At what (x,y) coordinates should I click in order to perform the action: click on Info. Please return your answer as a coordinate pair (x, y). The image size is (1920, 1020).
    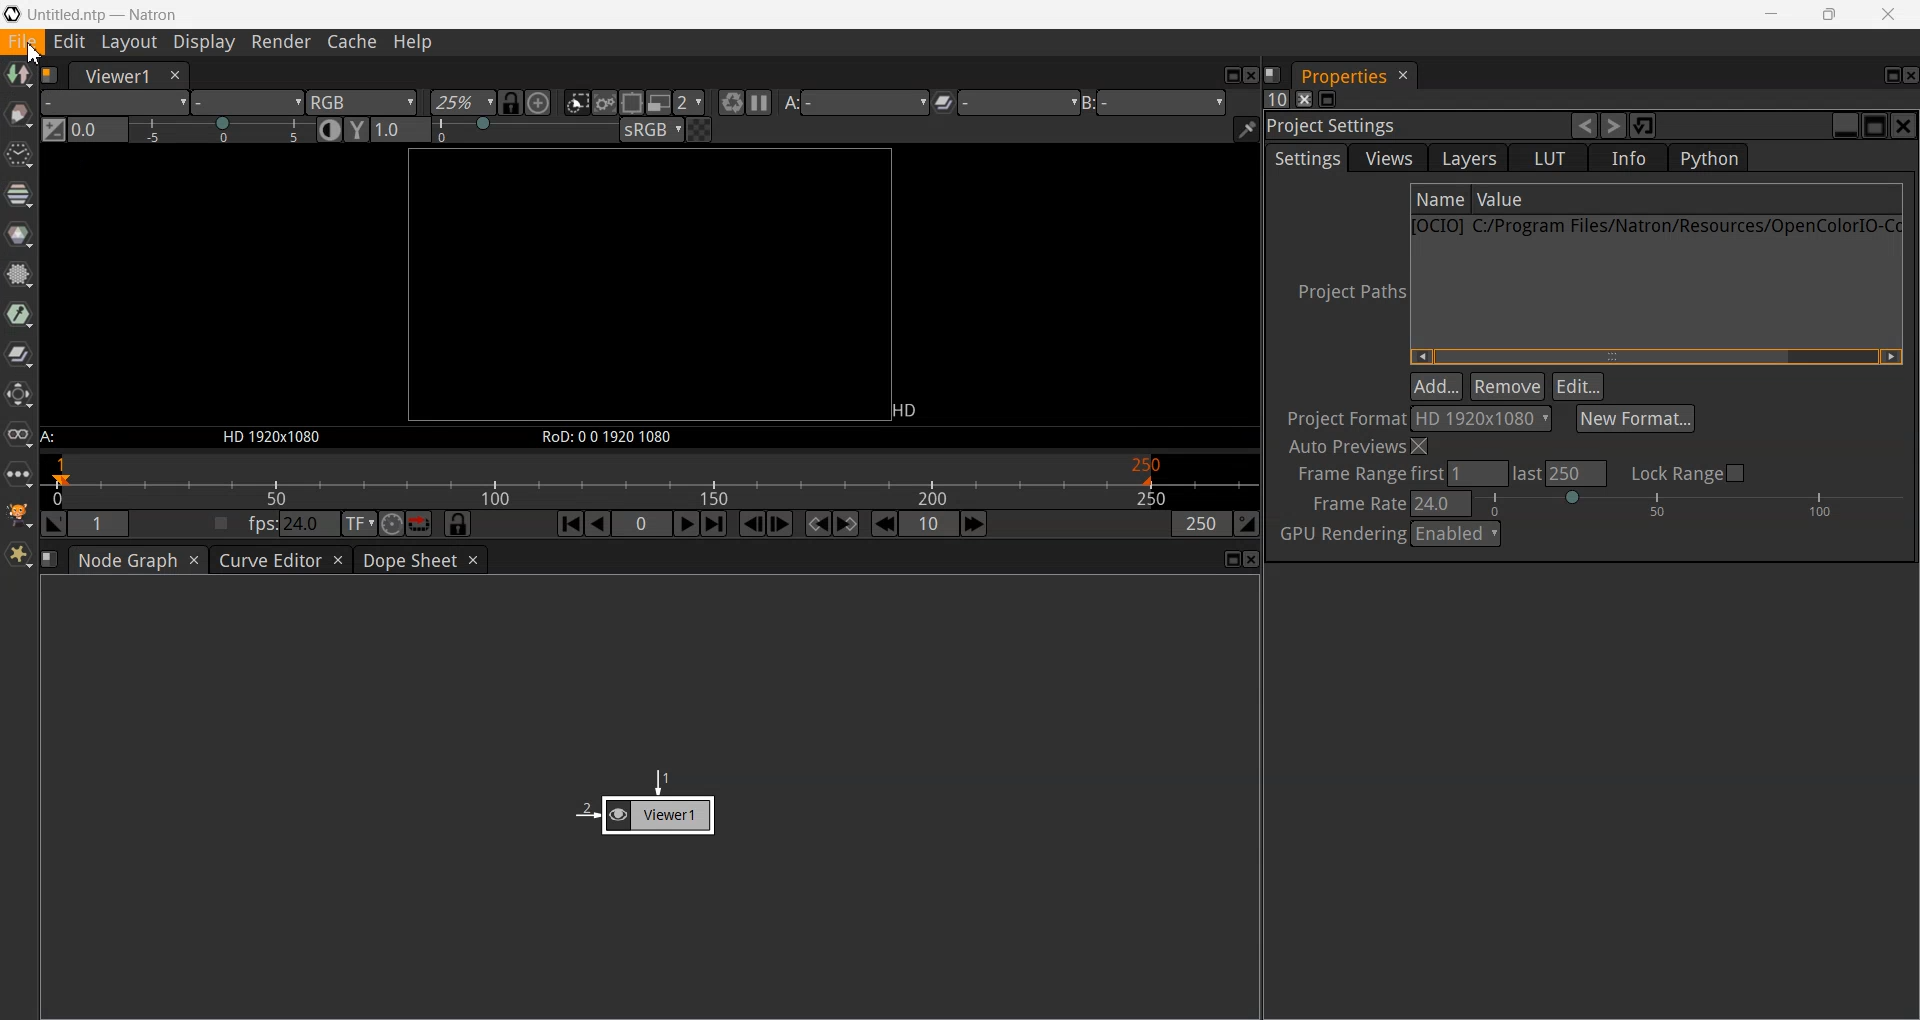
    Looking at the image, I should click on (1629, 158).